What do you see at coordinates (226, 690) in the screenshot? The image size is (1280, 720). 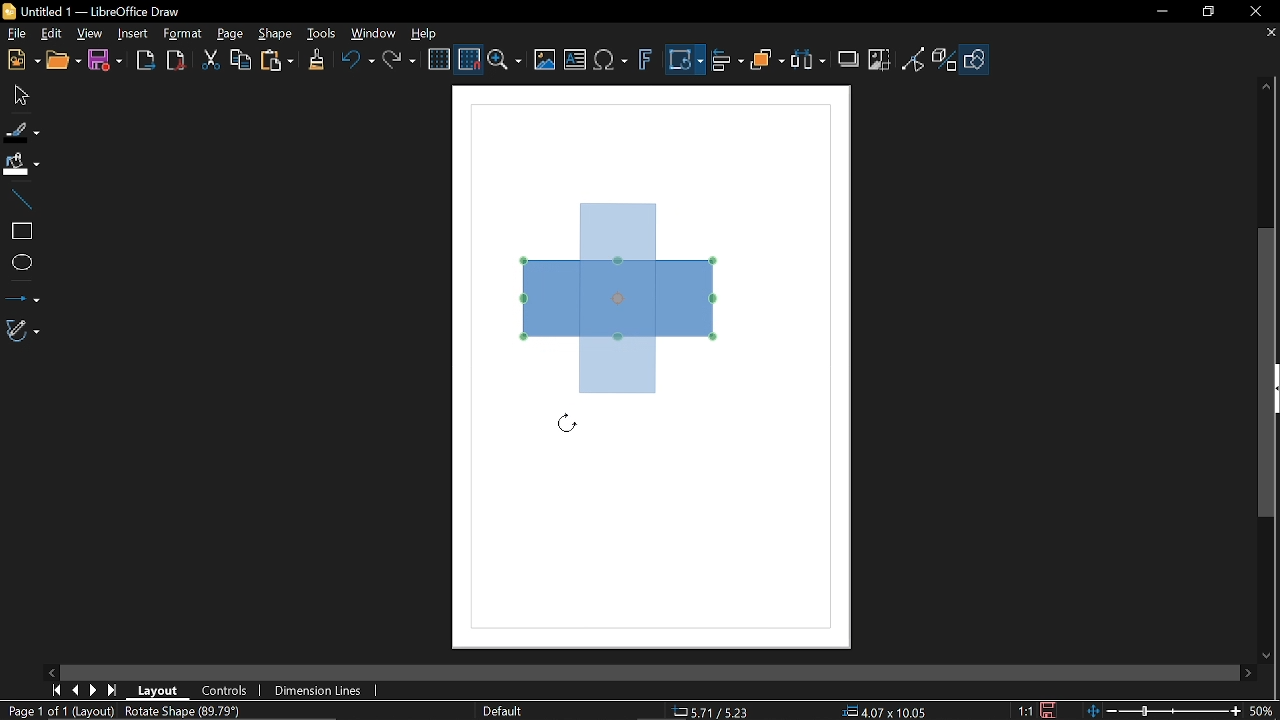 I see `Controls` at bounding box center [226, 690].